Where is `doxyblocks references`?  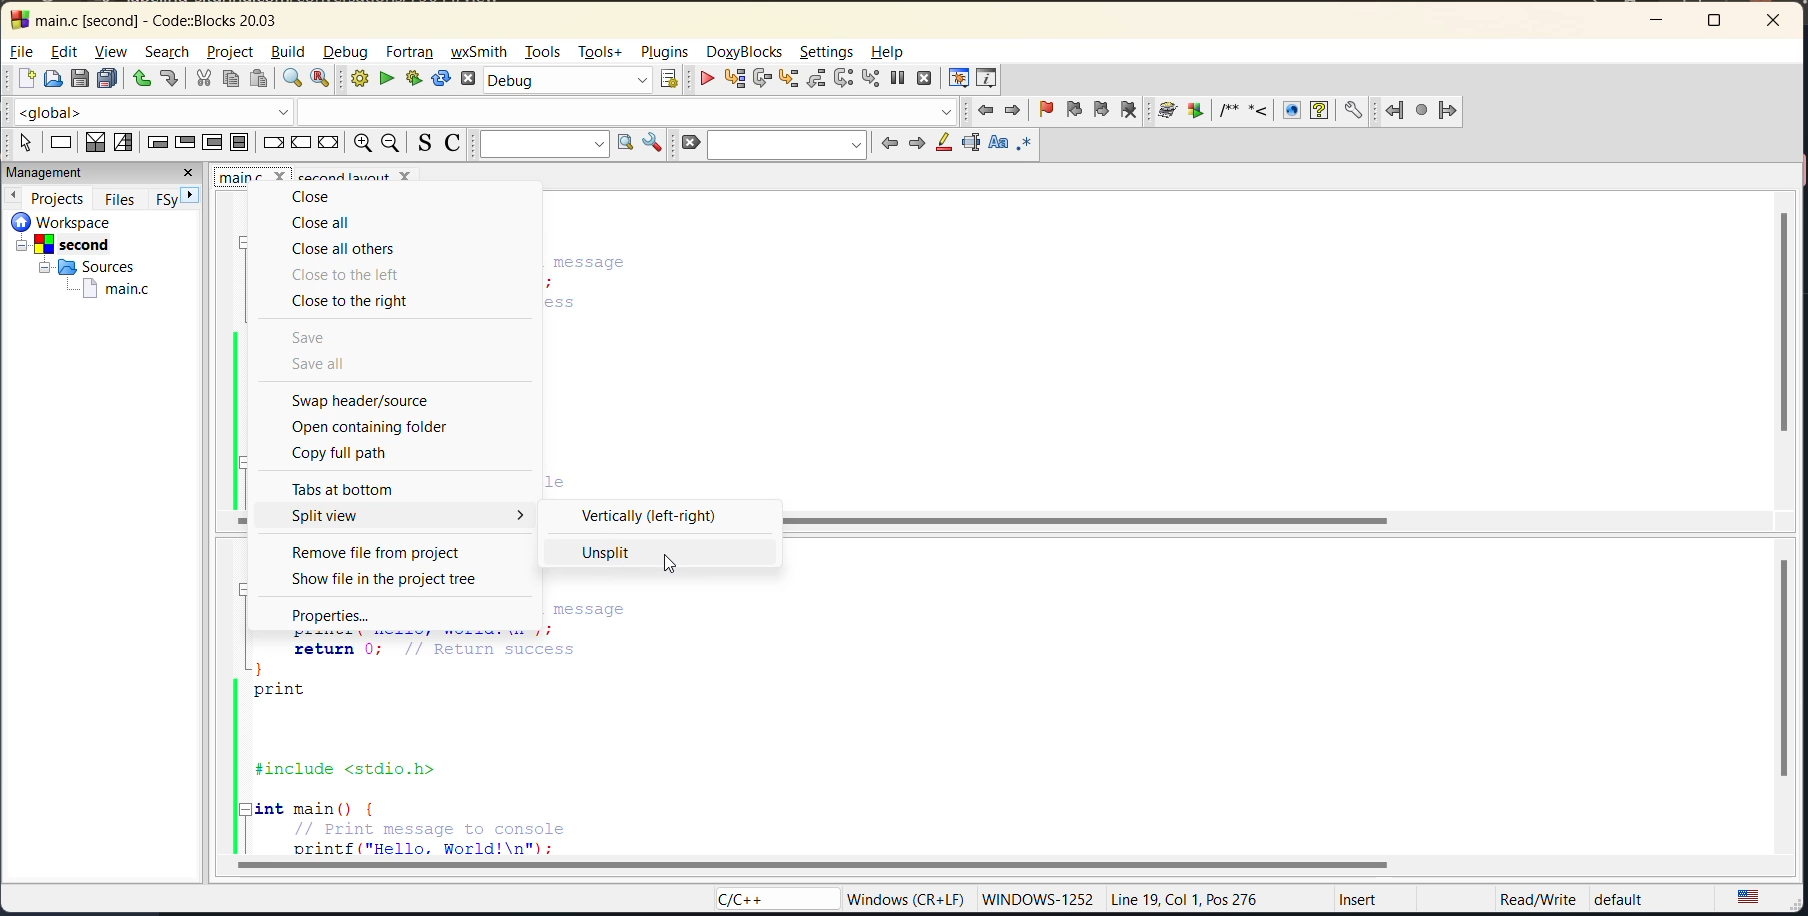
doxyblocks references is located at coordinates (1259, 111).